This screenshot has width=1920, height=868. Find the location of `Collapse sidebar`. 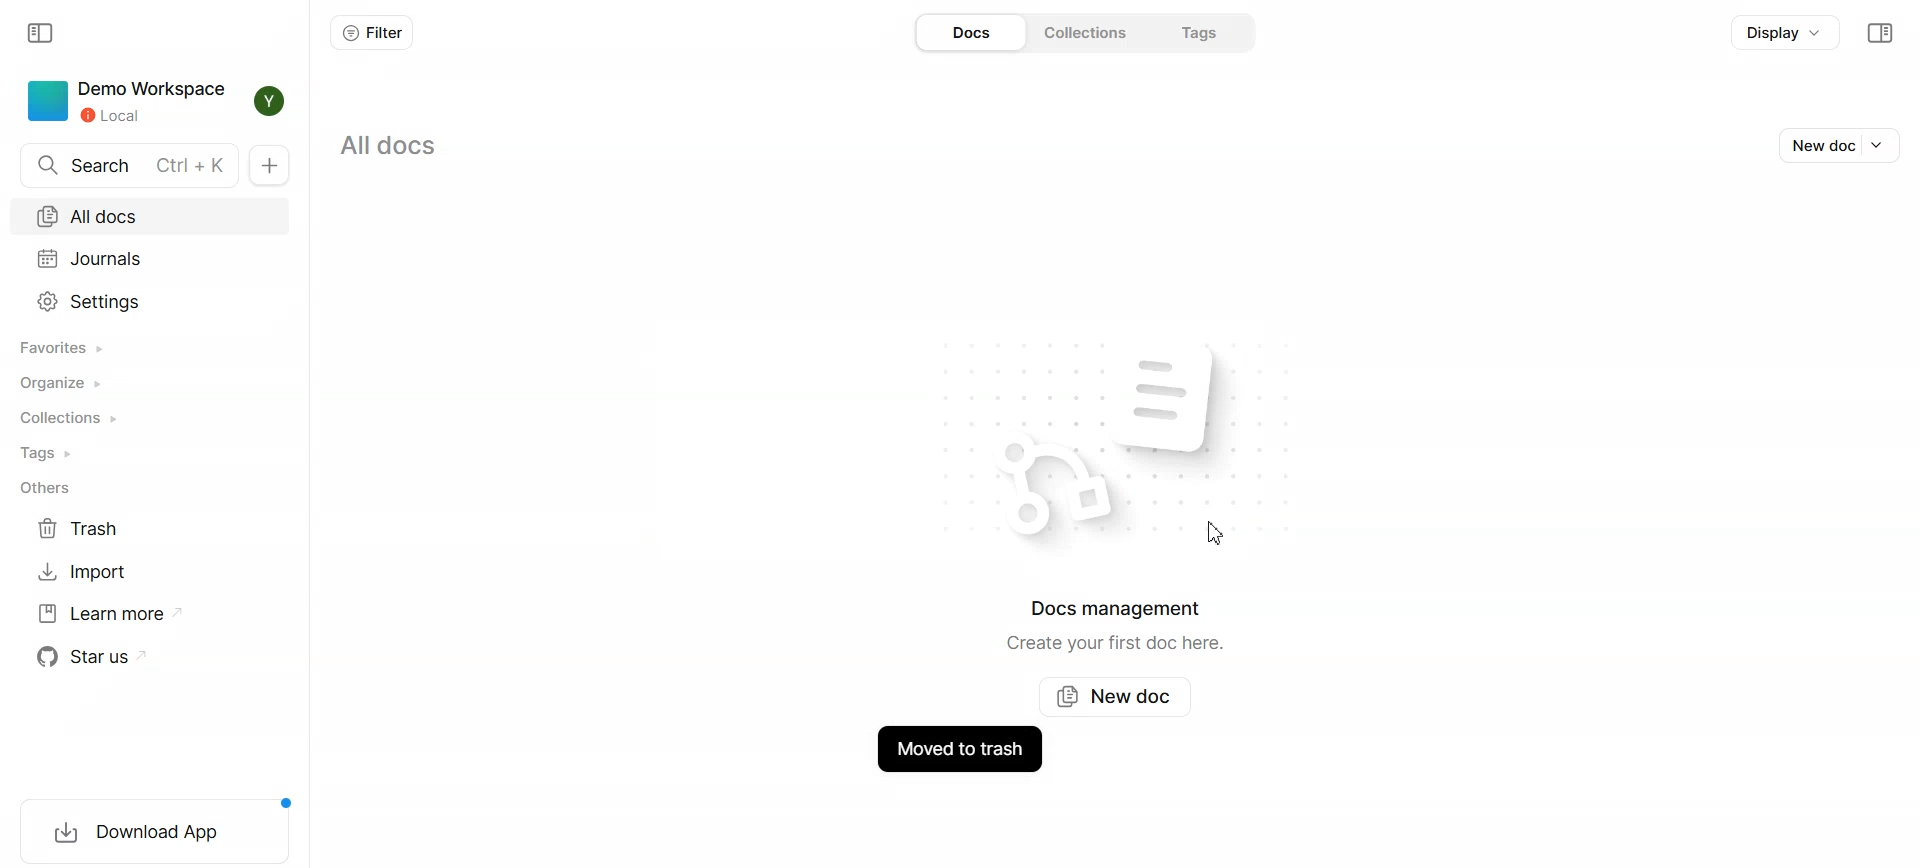

Collapse sidebar is located at coordinates (38, 33).